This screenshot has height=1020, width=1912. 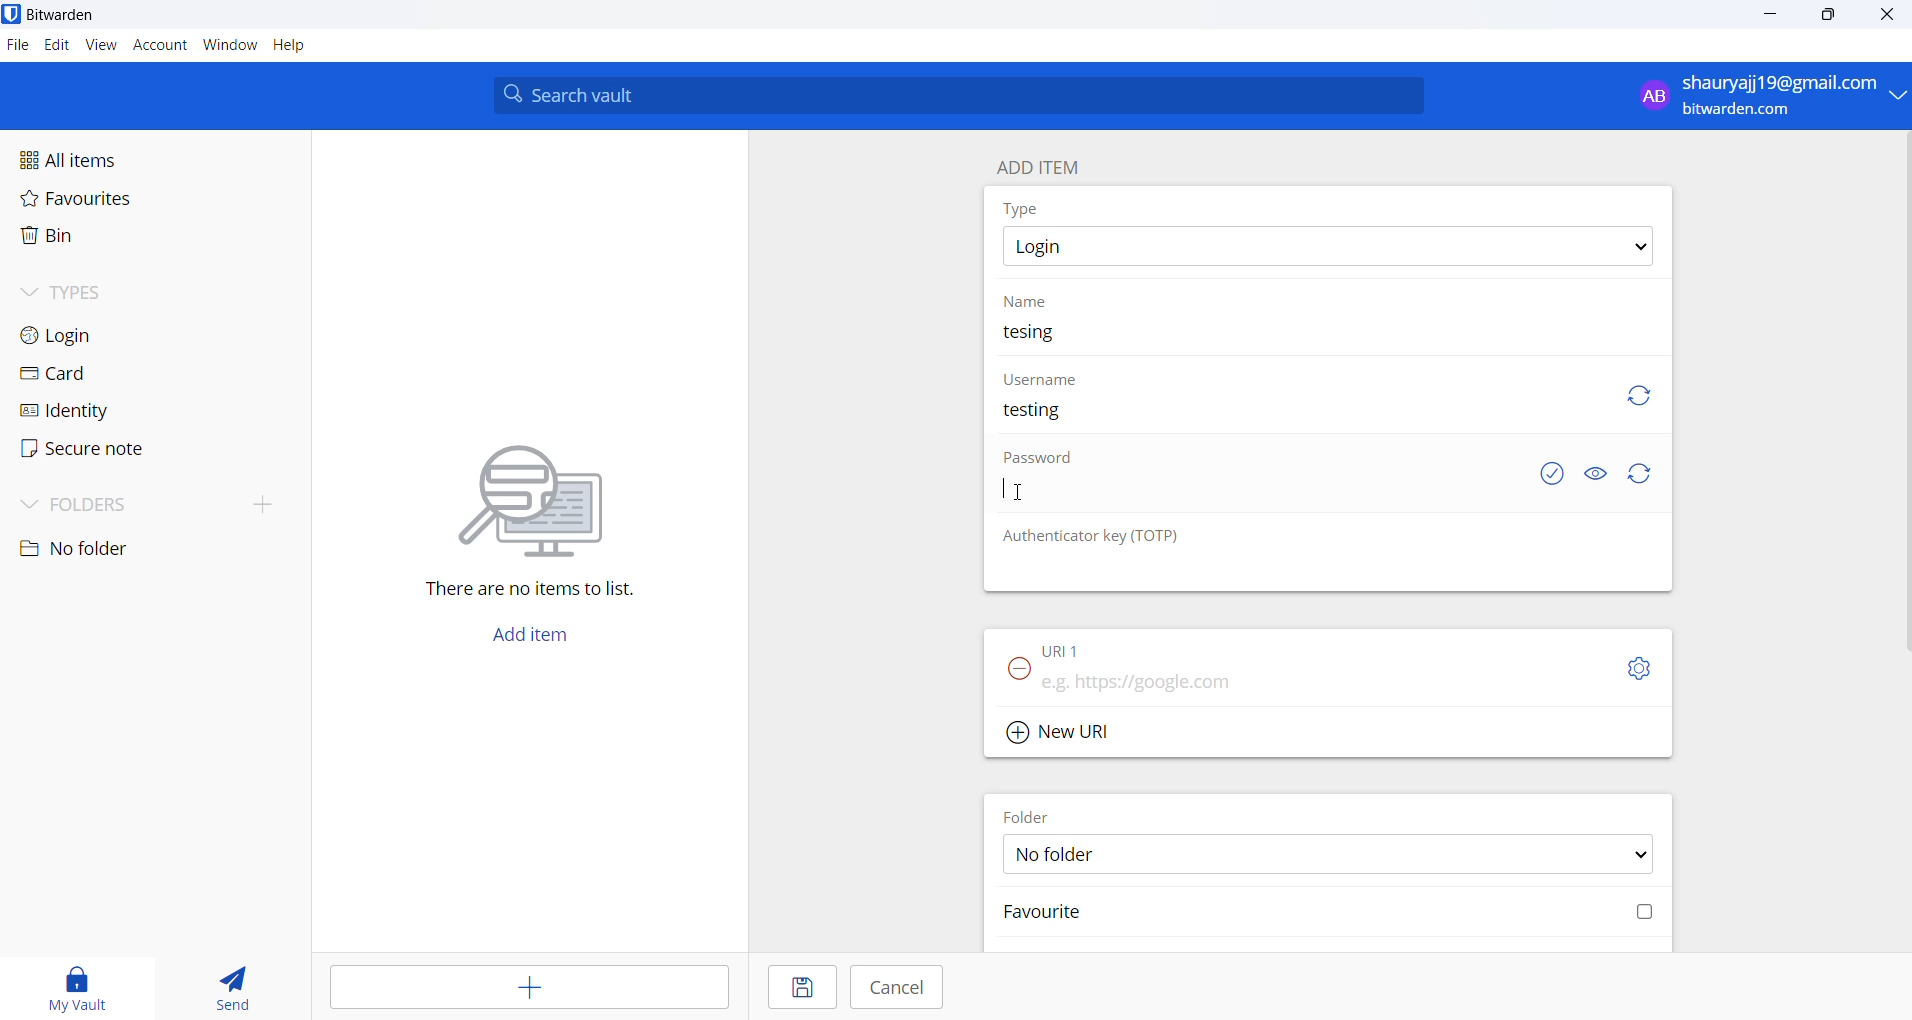 What do you see at coordinates (56, 46) in the screenshot?
I see `Edit` at bounding box center [56, 46].